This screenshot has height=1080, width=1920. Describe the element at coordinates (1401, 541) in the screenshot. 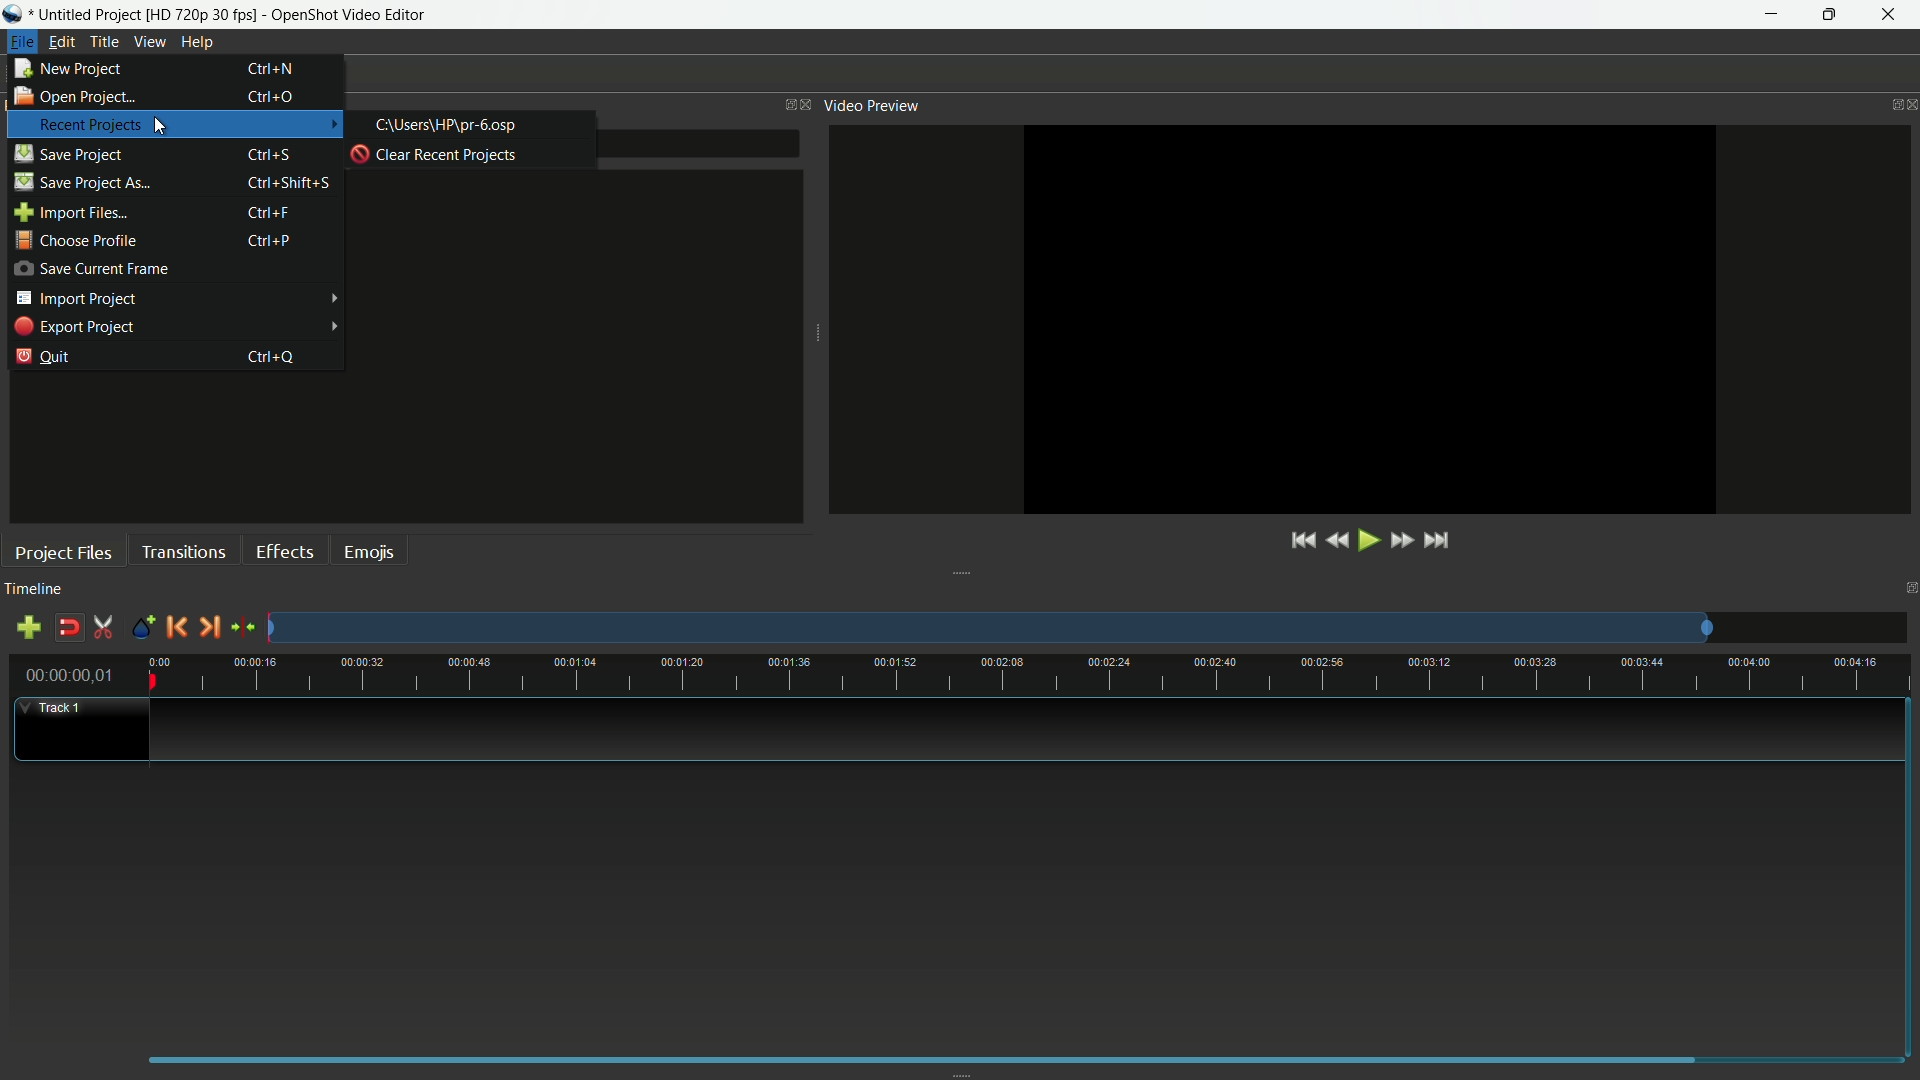

I see `fast forward` at that location.